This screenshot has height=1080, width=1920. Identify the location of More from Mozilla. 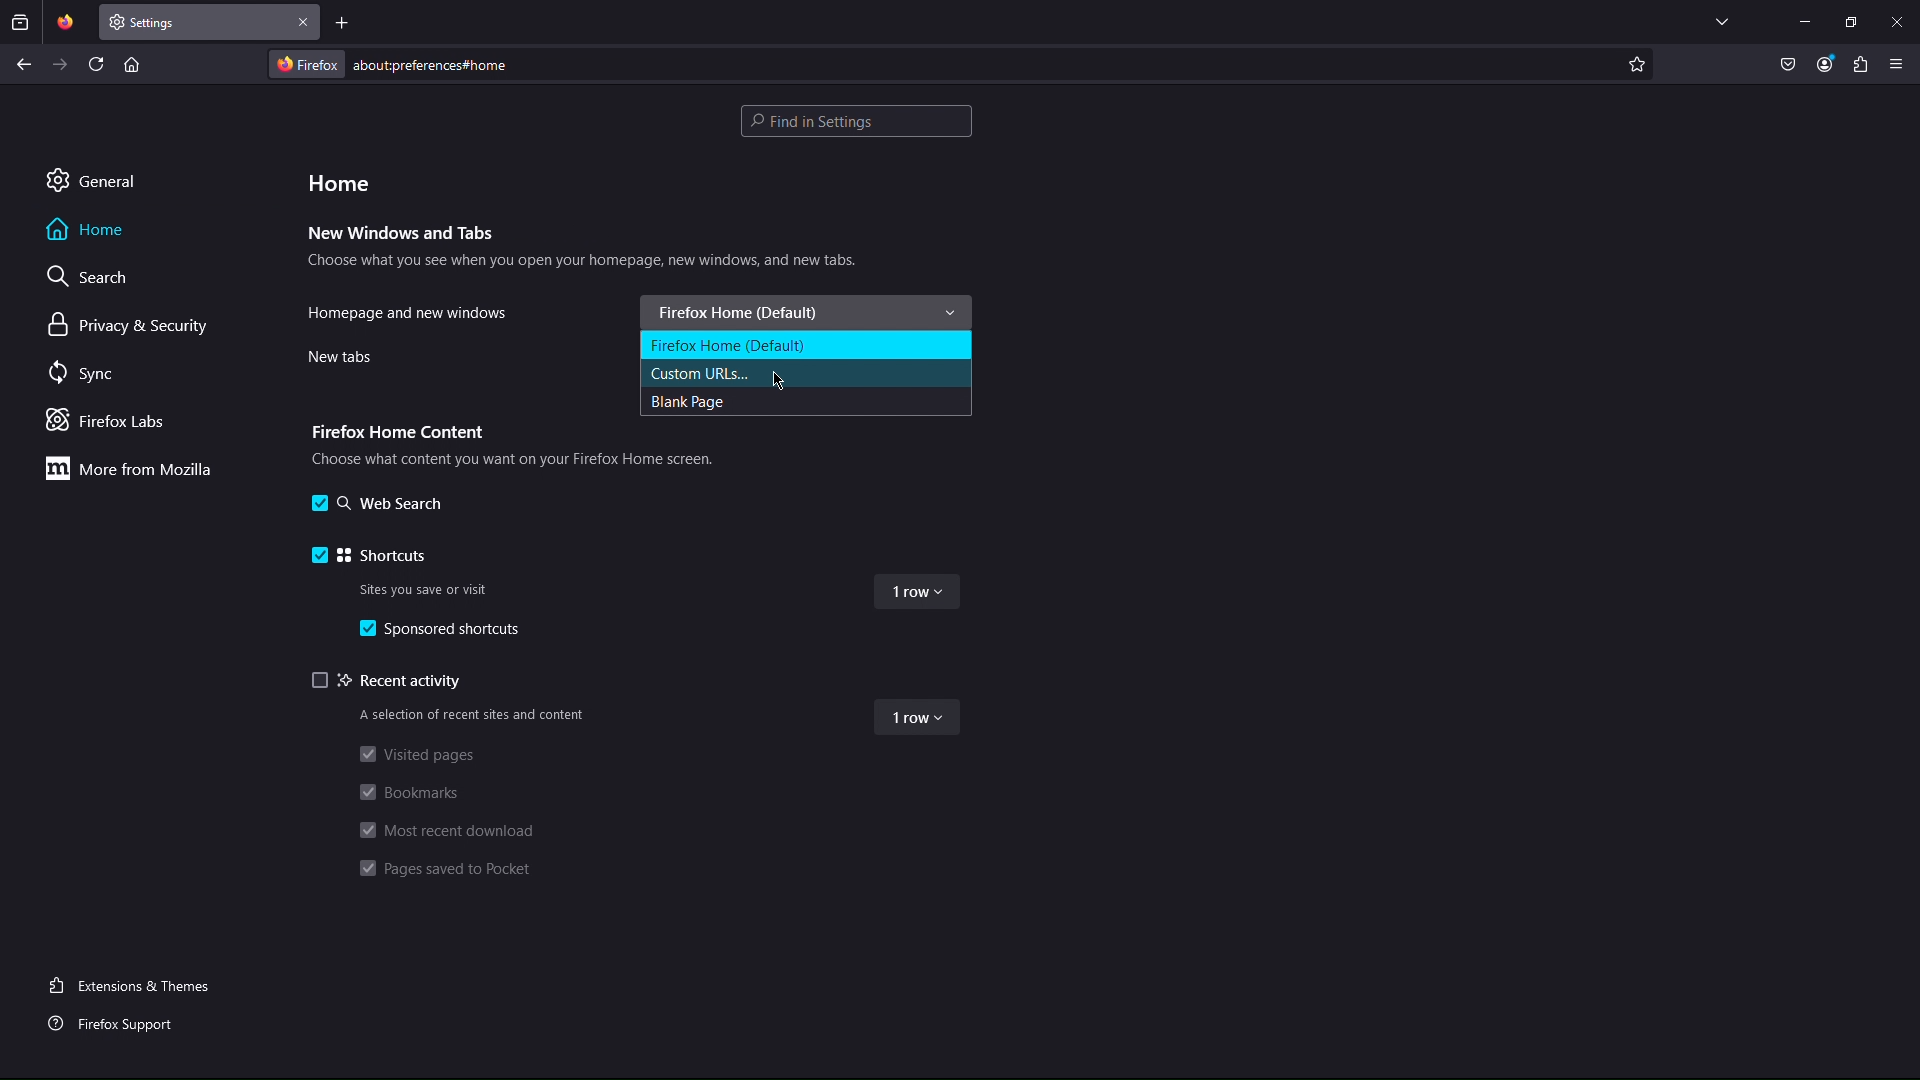
(127, 468).